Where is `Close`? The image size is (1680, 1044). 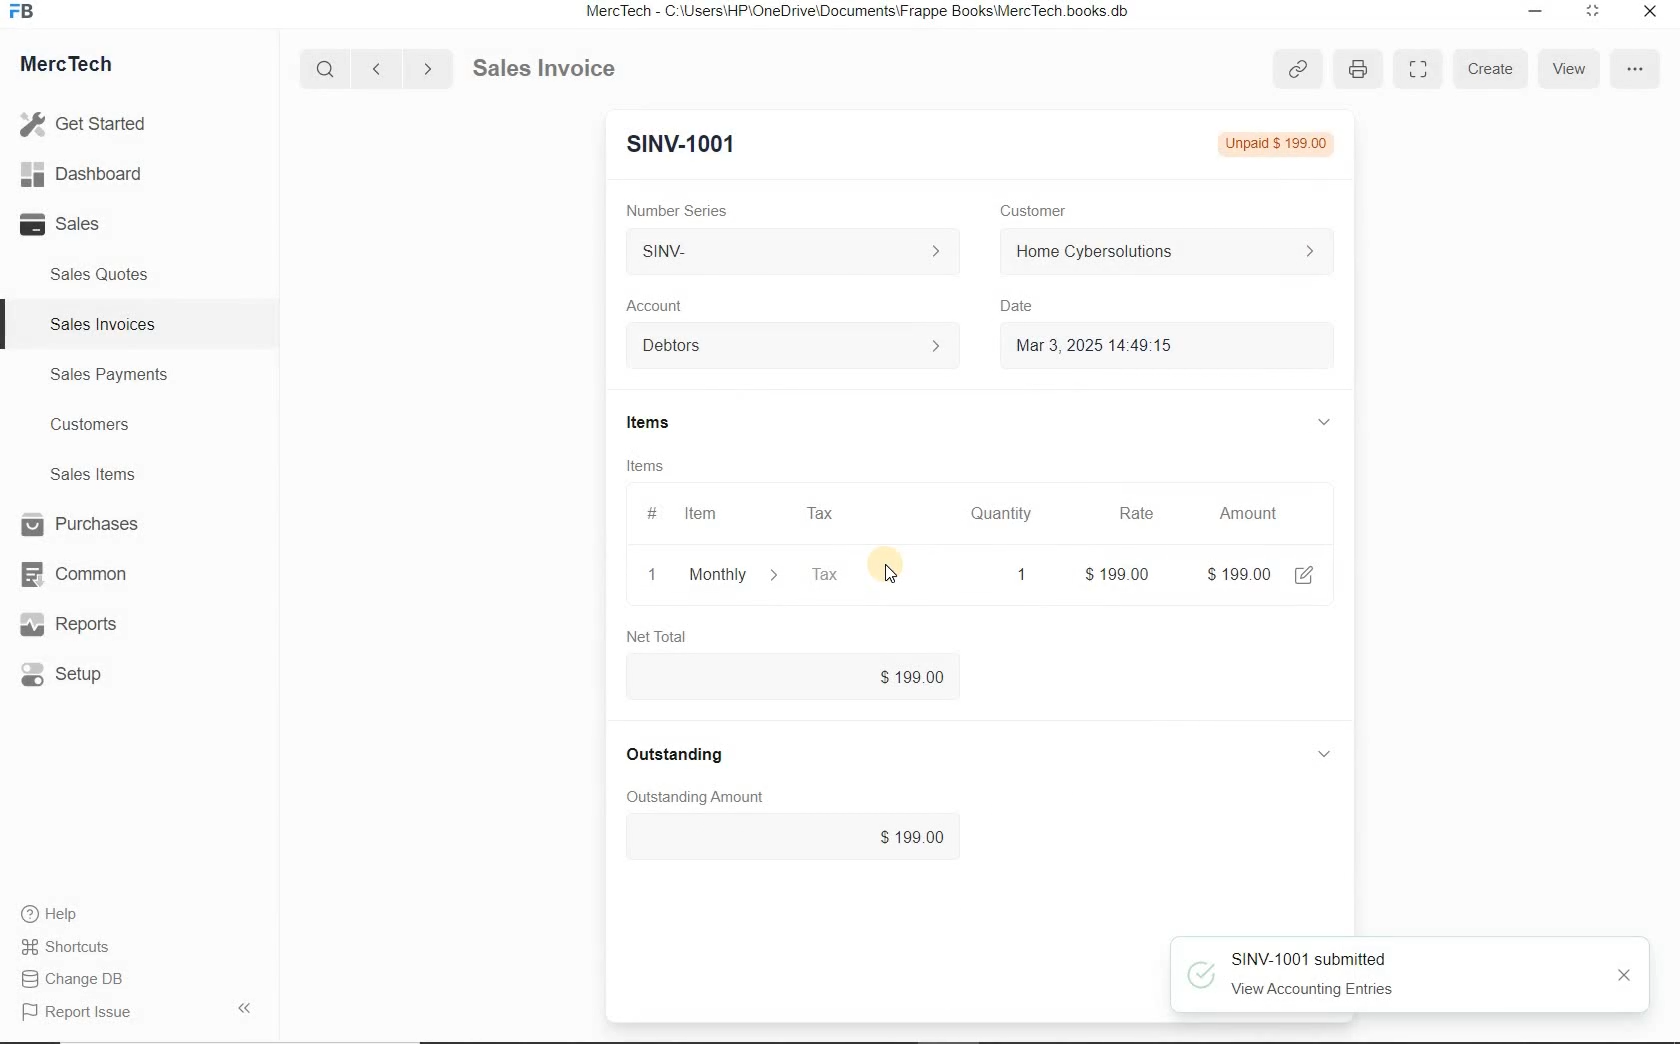
Close is located at coordinates (1648, 14).